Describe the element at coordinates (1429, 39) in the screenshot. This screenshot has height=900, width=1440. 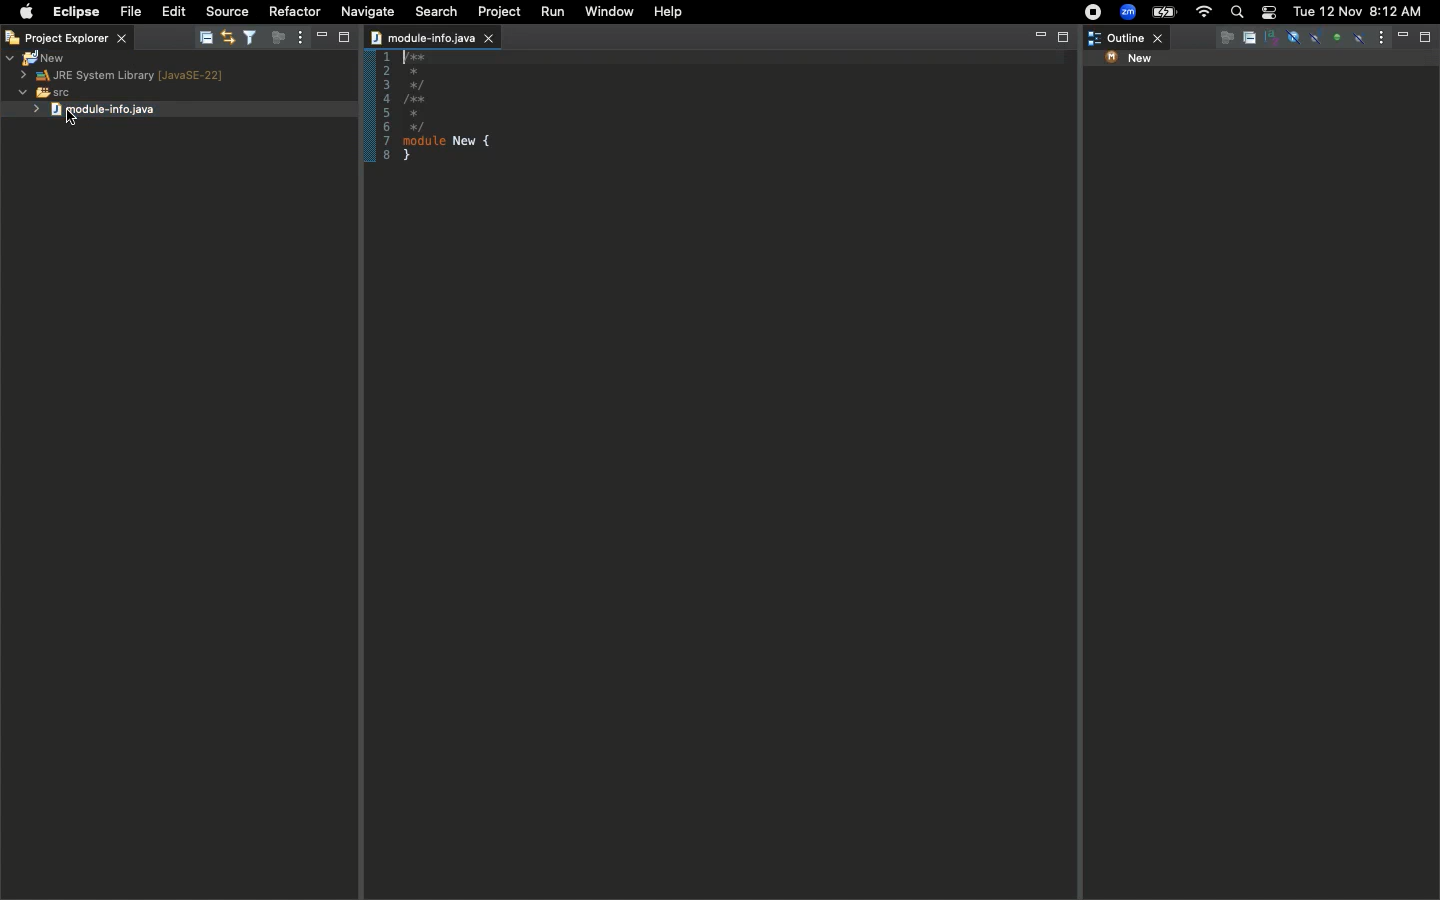
I see `Maximize` at that location.